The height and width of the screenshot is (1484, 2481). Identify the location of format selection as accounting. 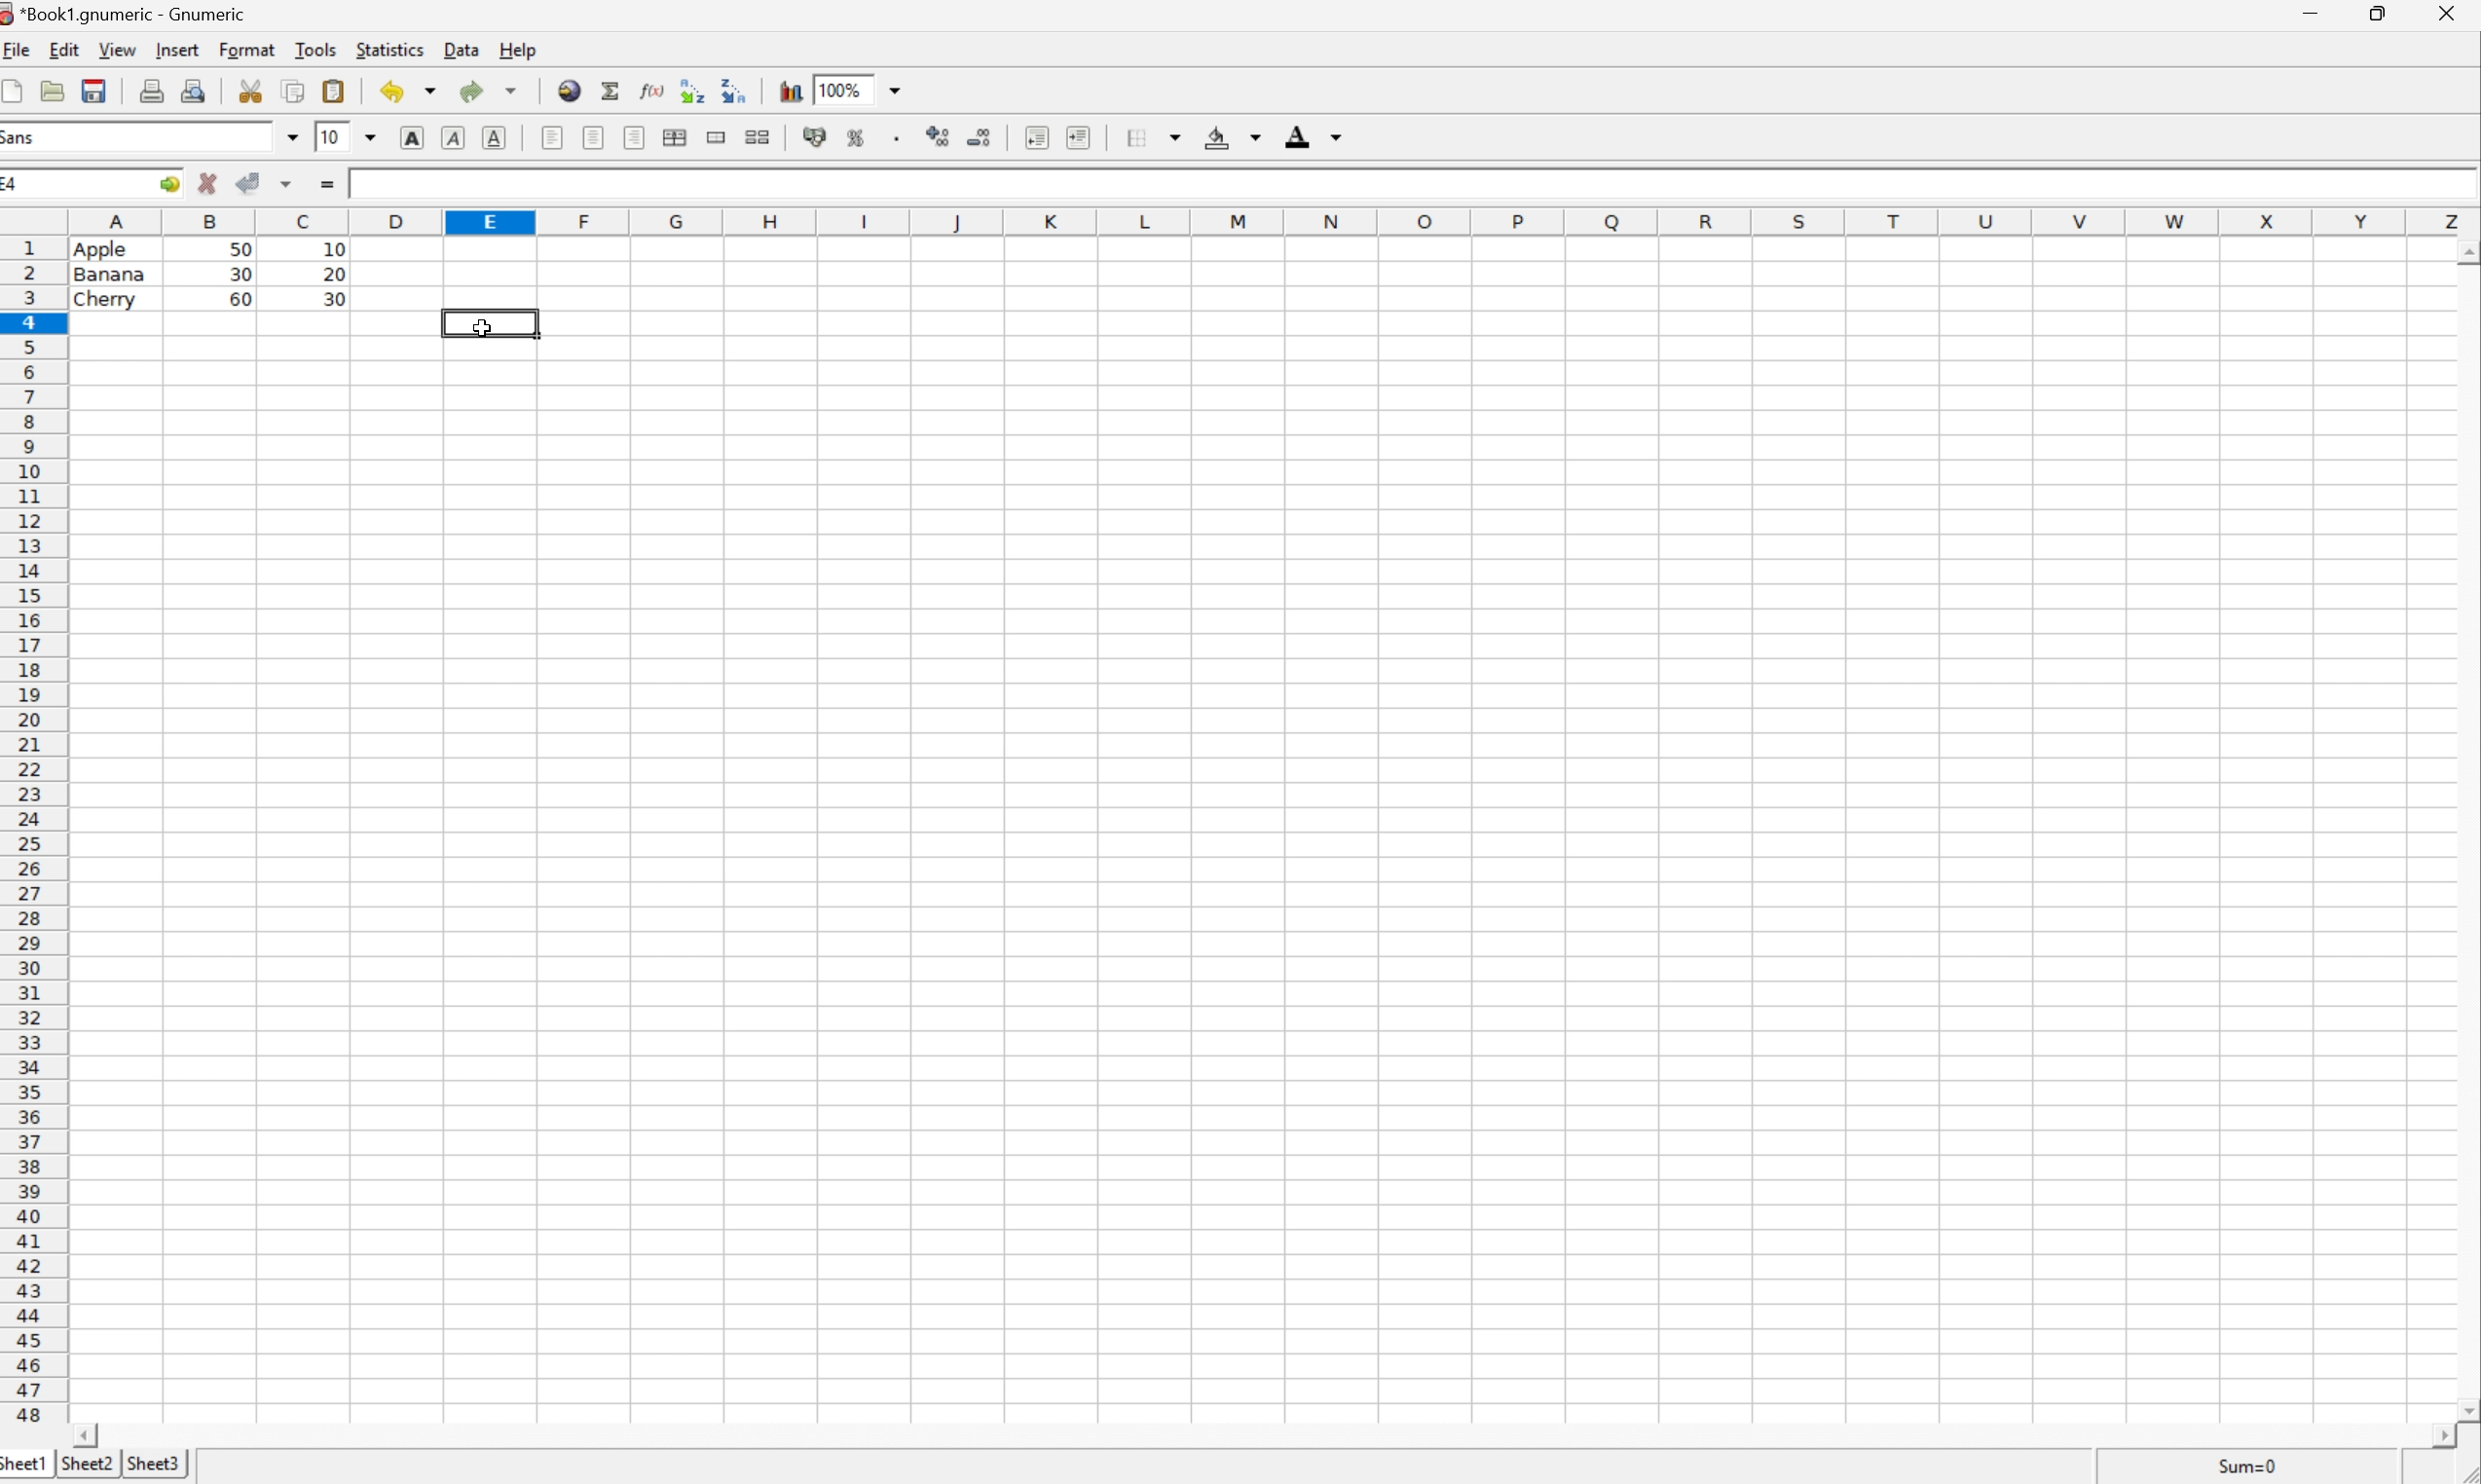
(816, 137).